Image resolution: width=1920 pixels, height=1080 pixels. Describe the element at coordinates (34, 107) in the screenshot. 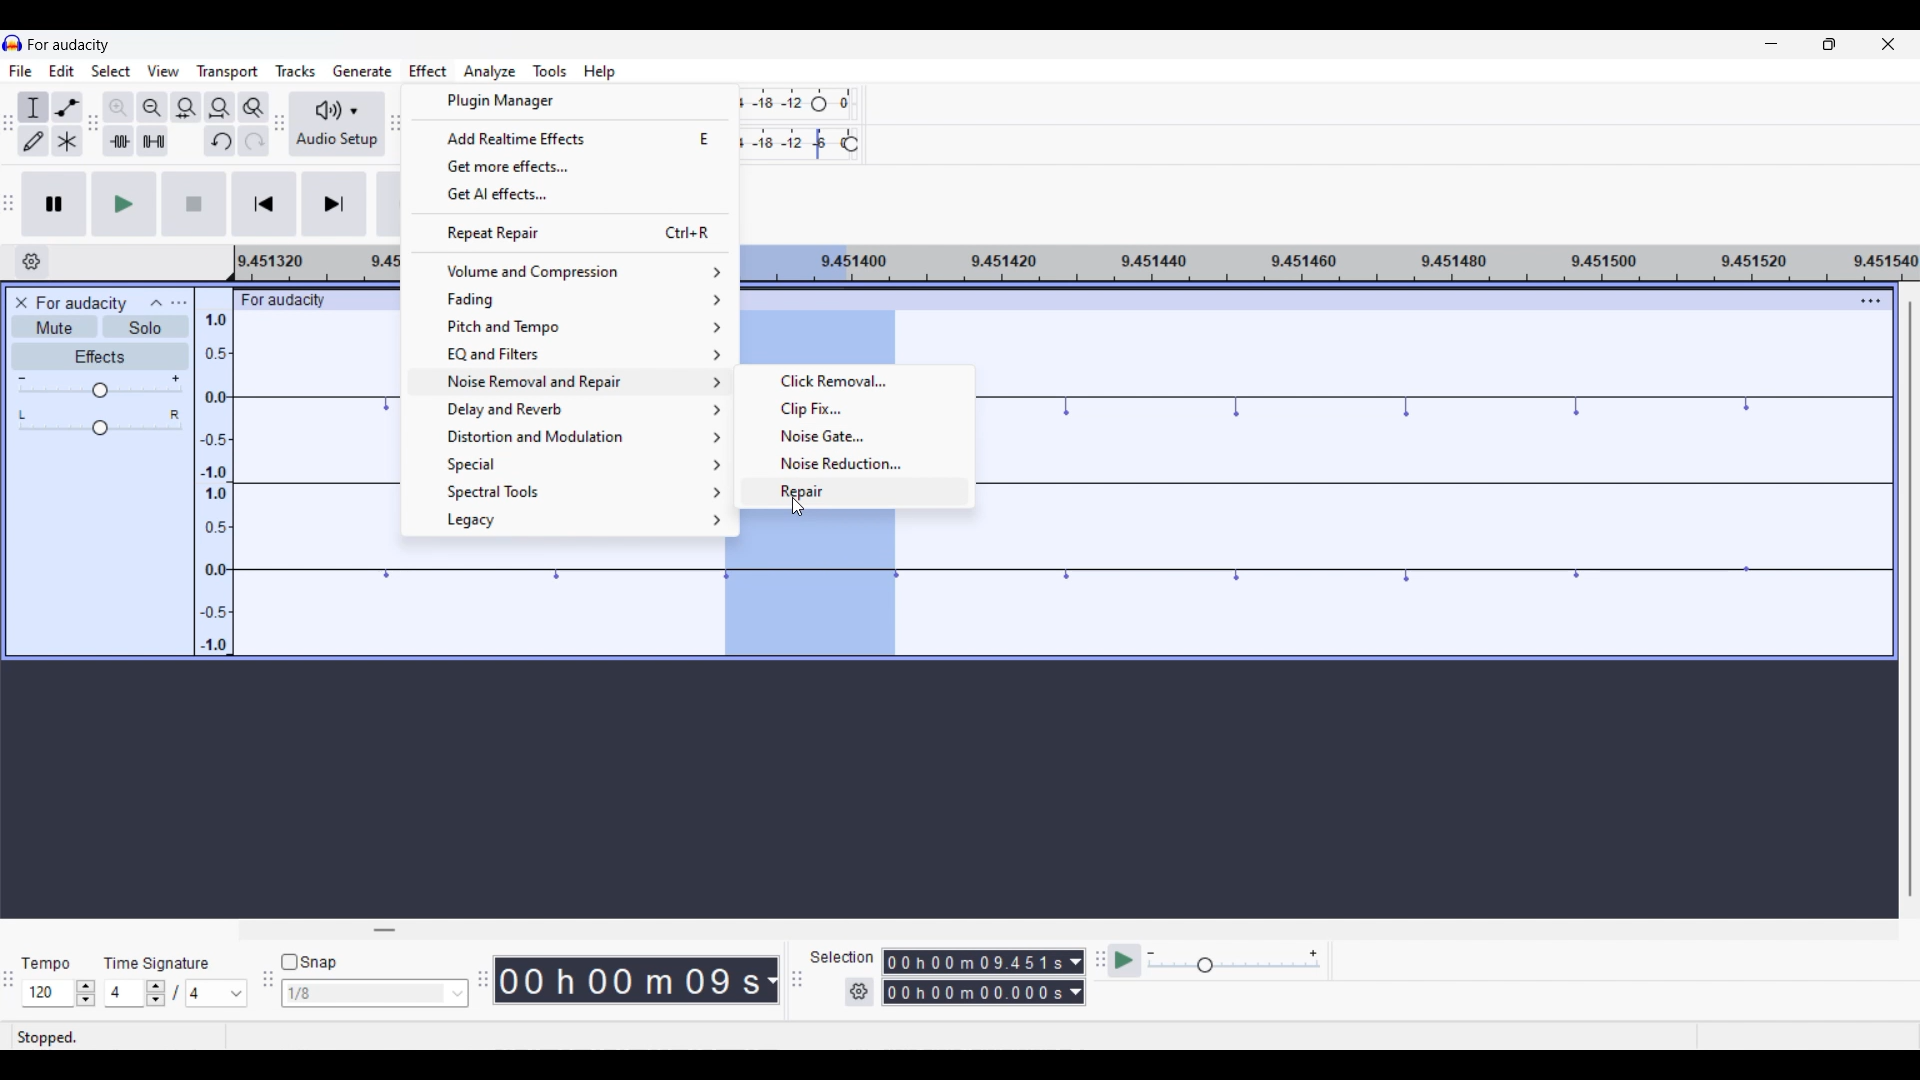

I see `Selection tool` at that location.